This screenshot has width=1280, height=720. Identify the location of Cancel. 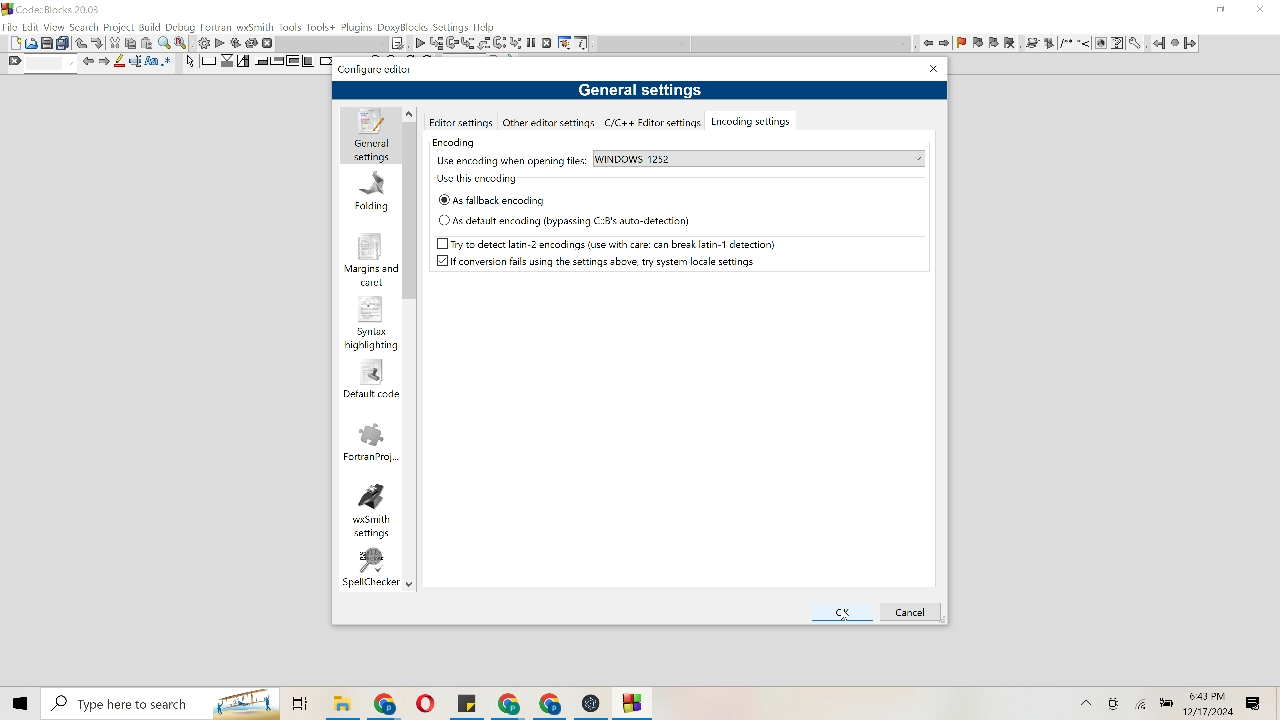
(911, 612).